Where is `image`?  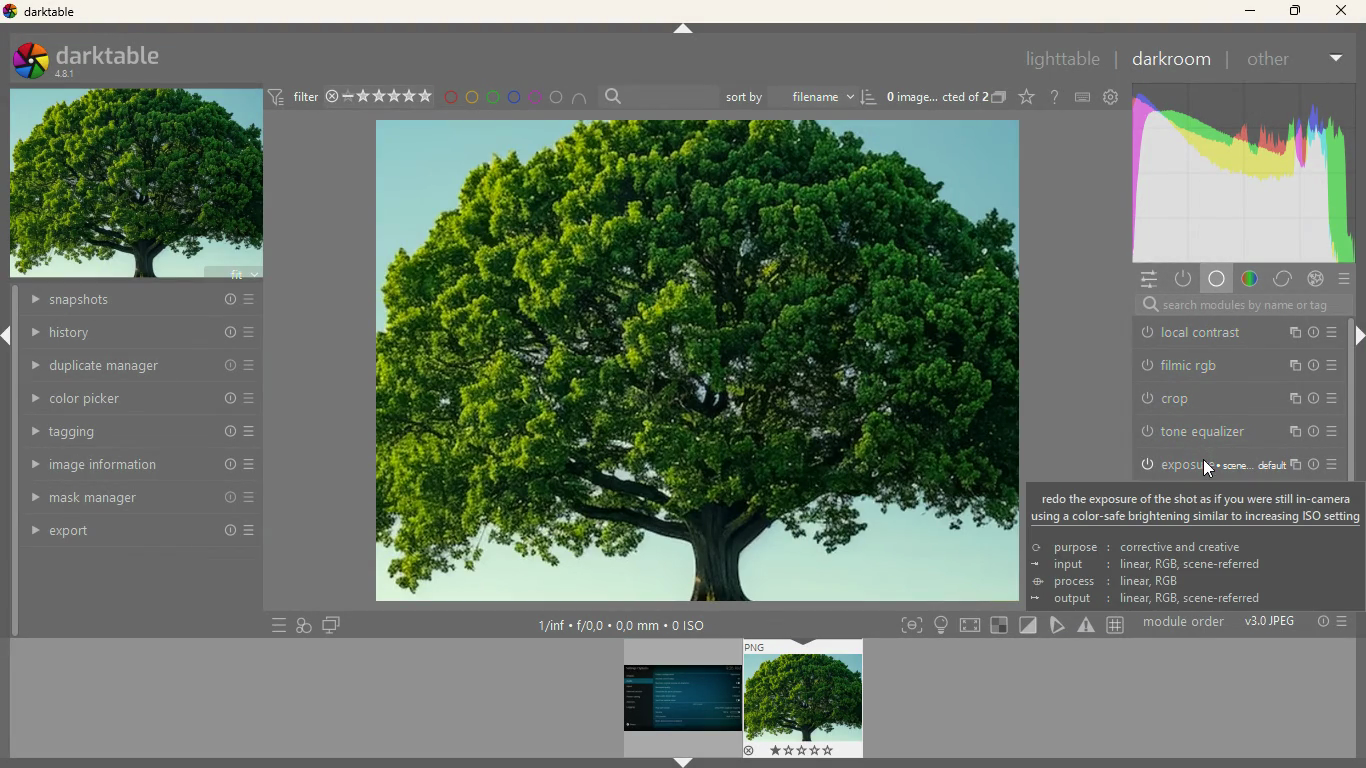
image is located at coordinates (682, 698).